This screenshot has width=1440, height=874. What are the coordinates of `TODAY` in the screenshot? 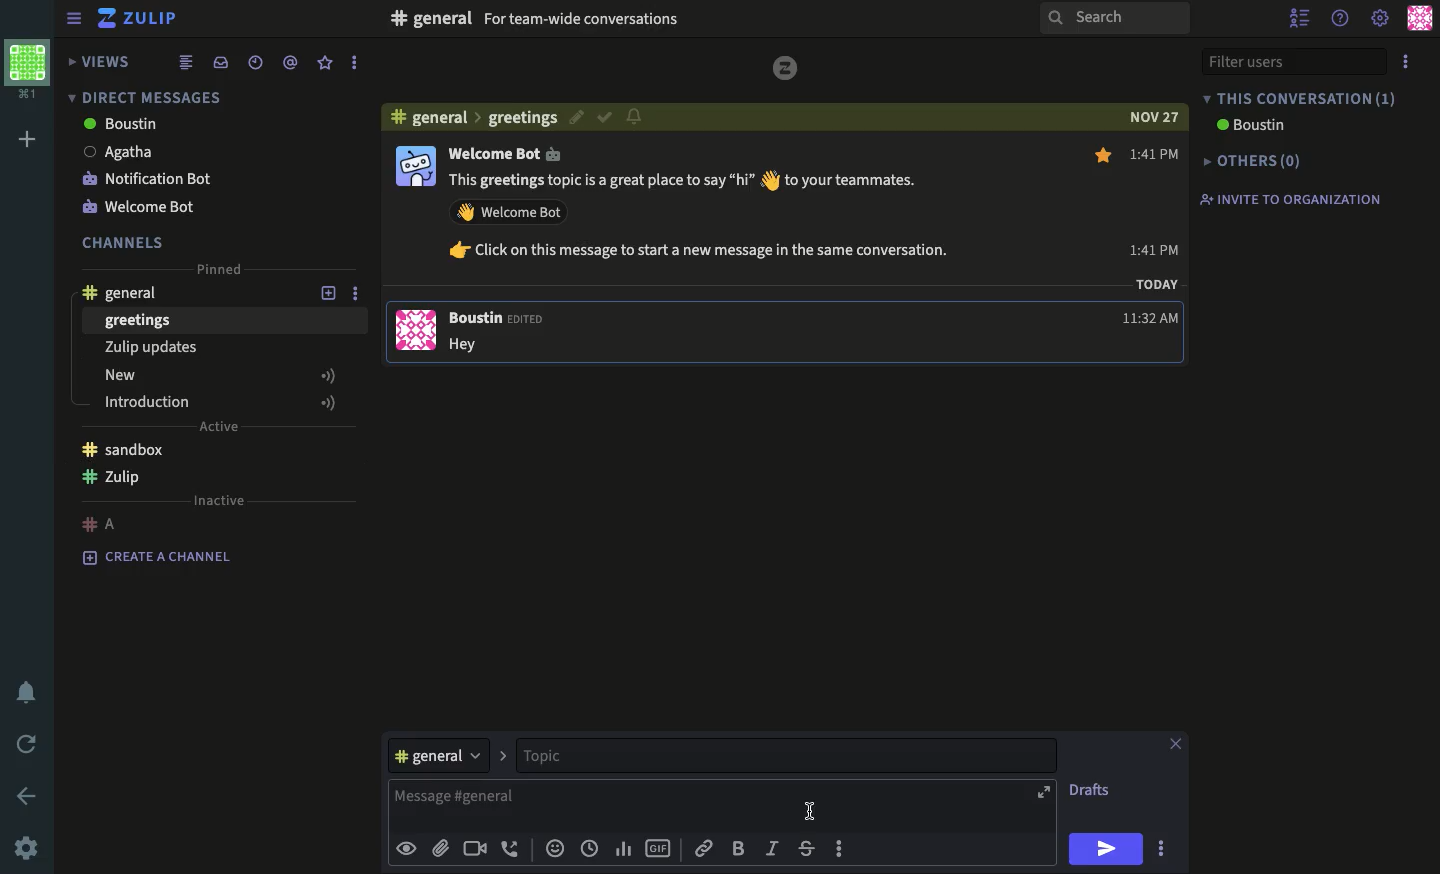 It's located at (1157, 283).